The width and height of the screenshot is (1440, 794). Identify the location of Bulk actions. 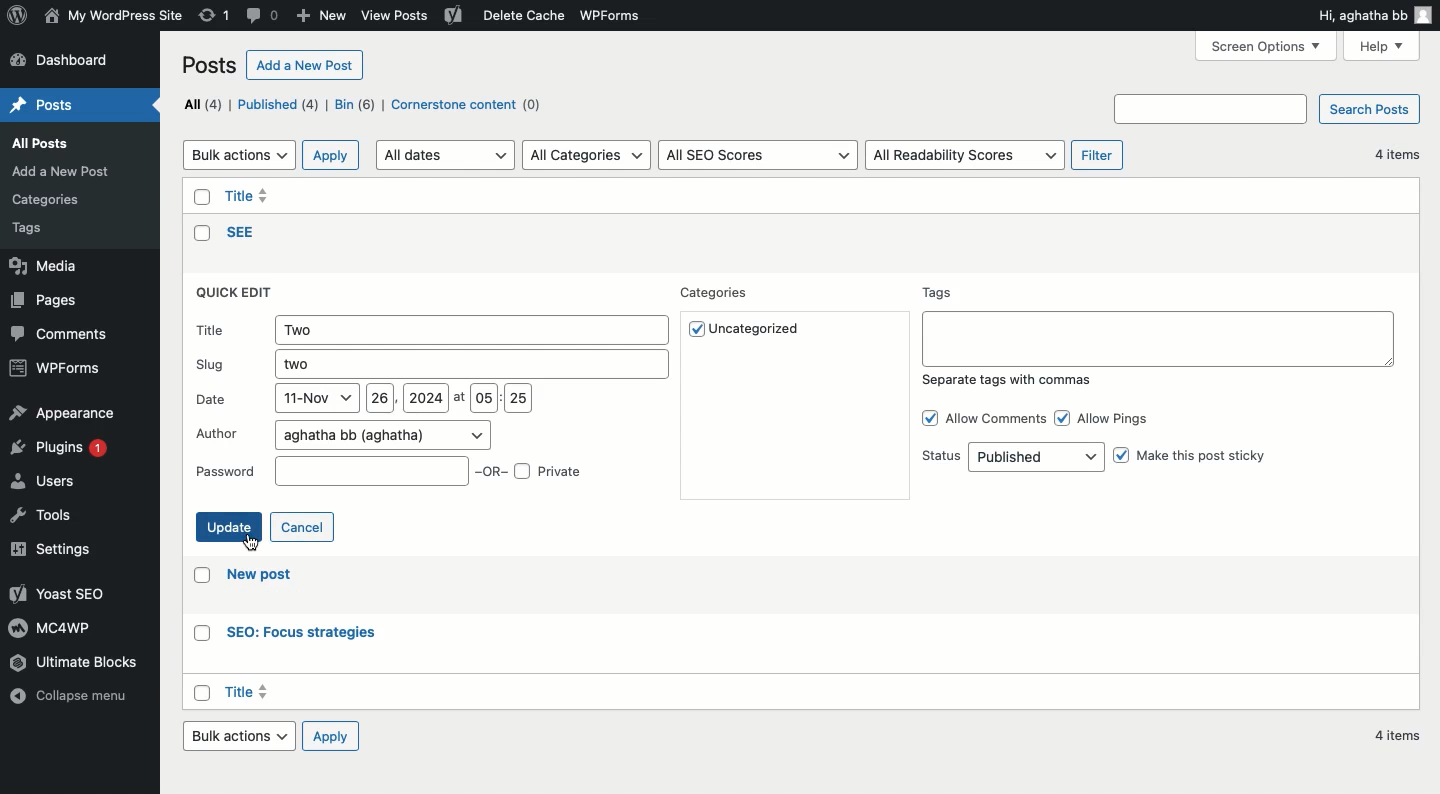
(239, 155).